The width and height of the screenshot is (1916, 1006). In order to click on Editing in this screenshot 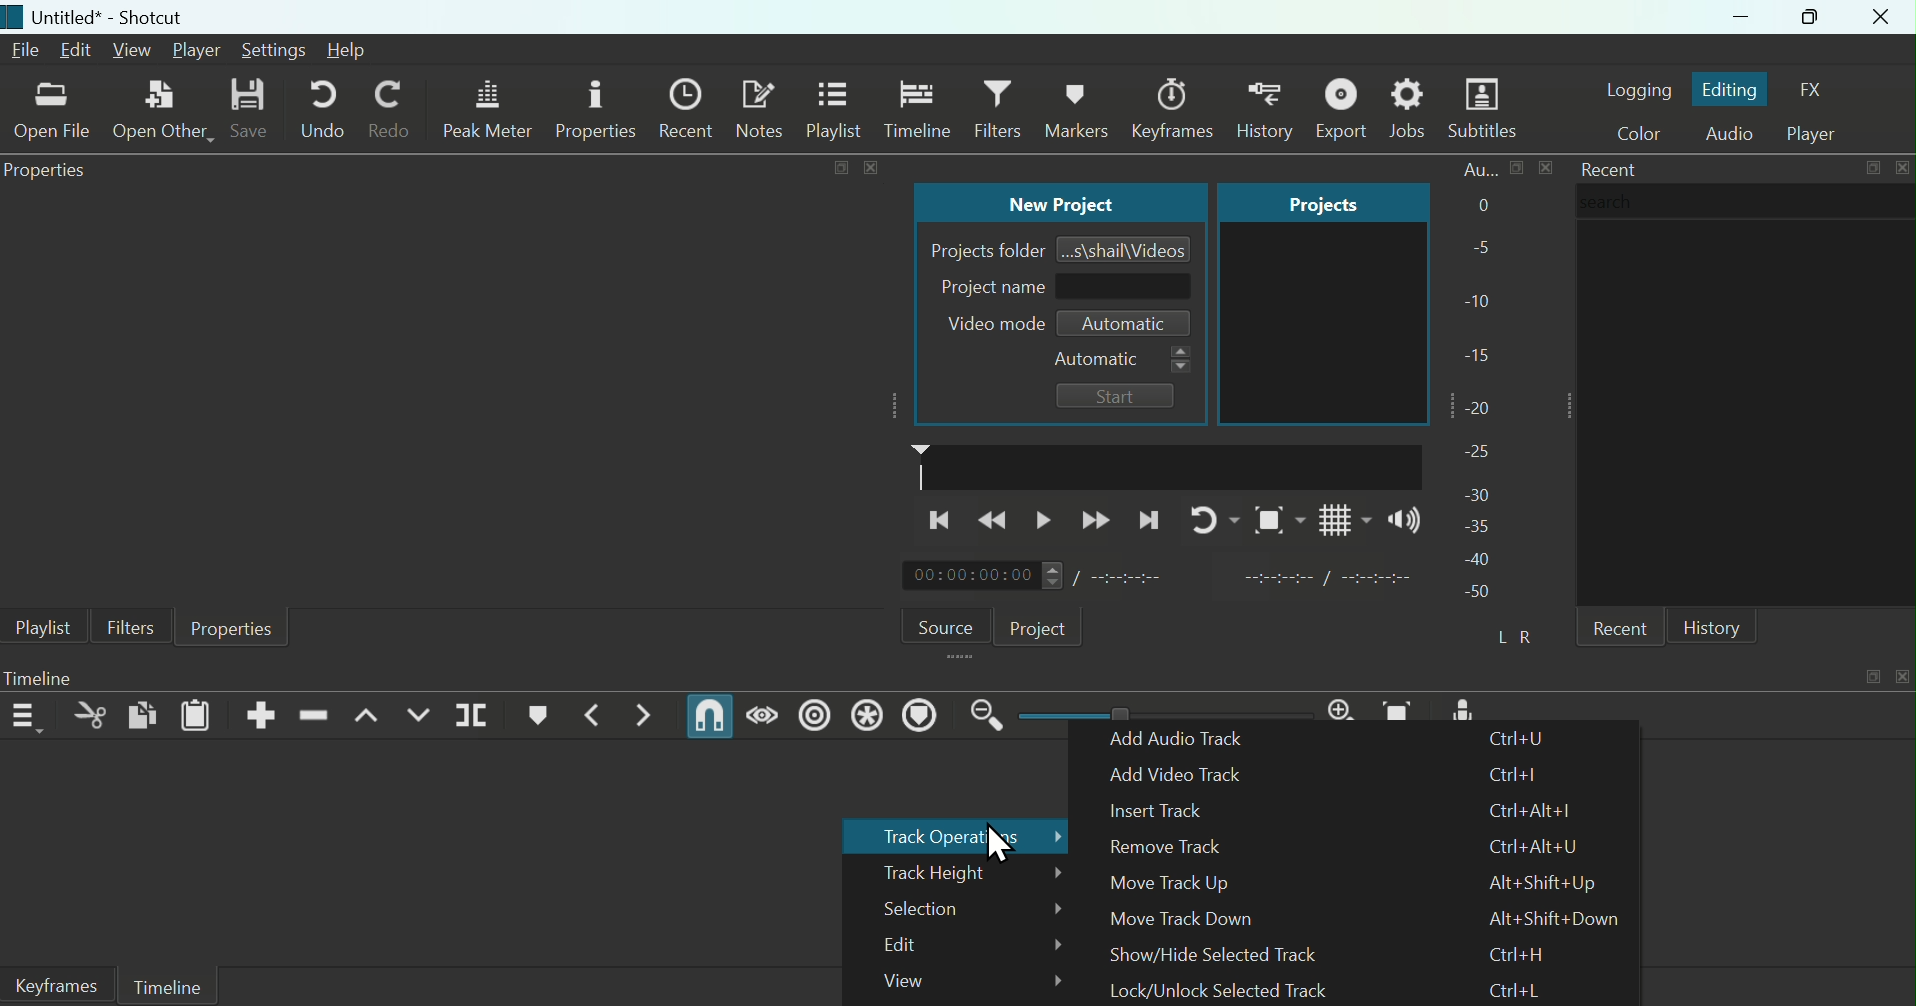, I will do `click(1732, 88)`.